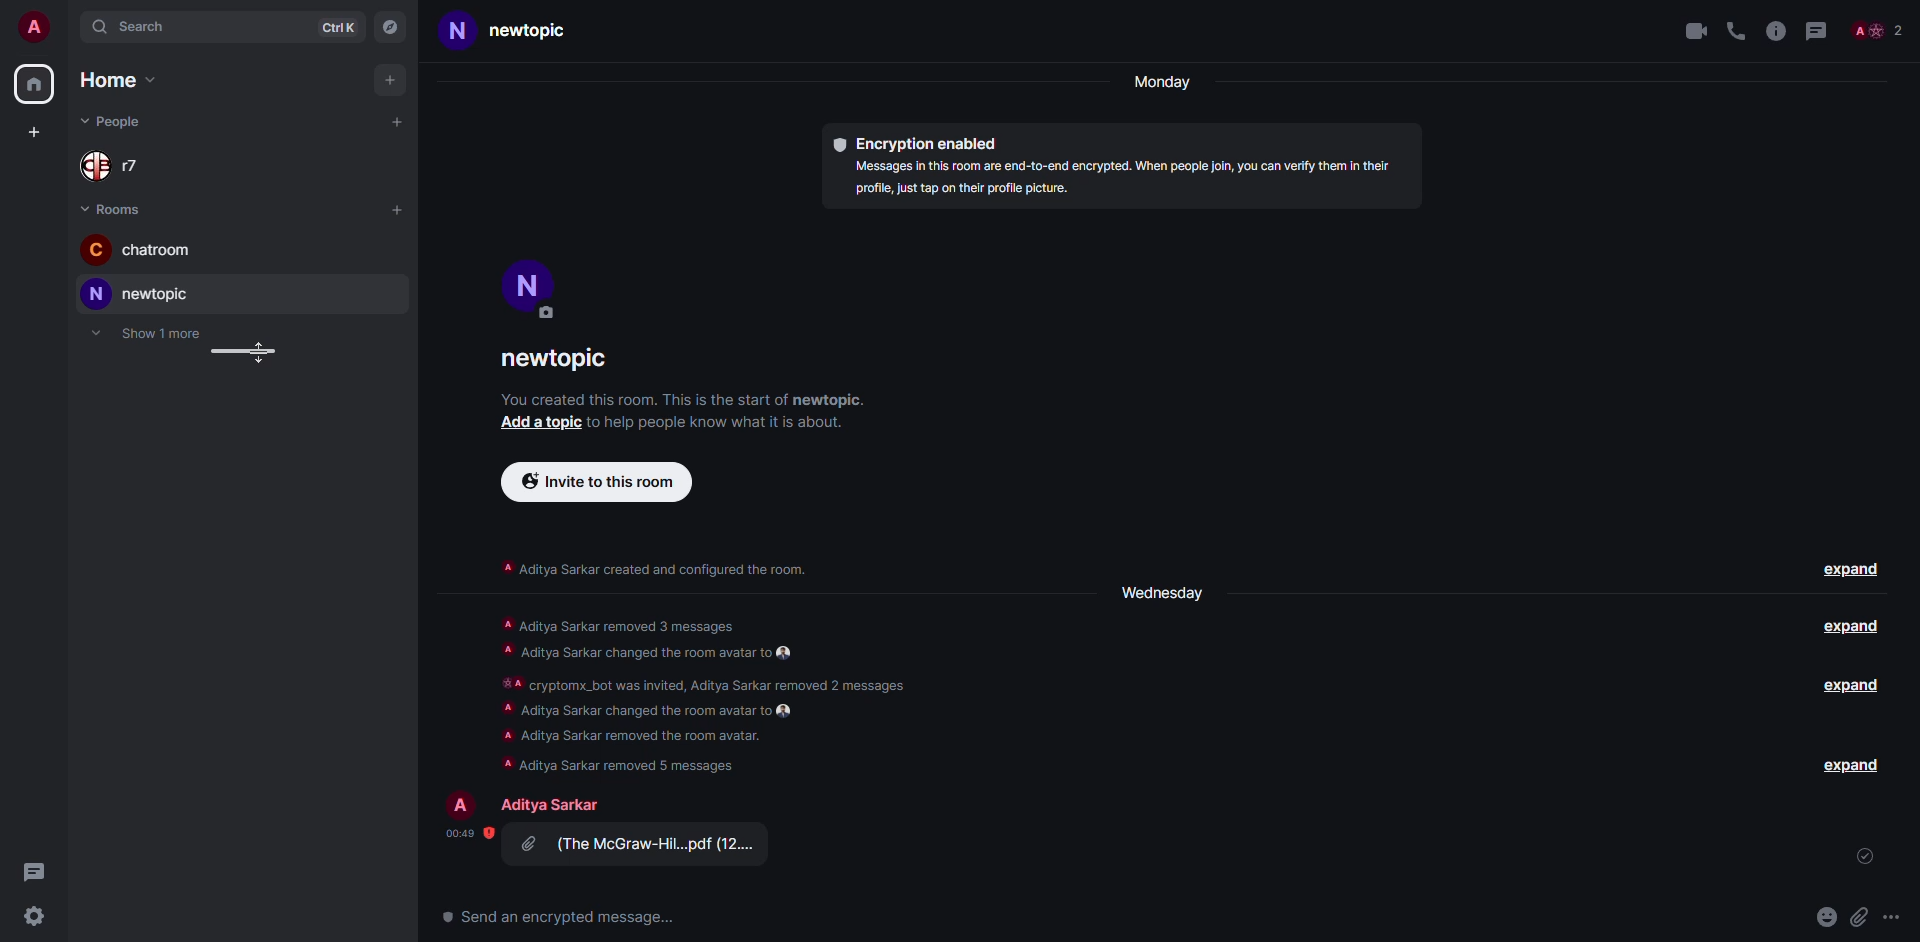 This screenshot has width=1920, height=942. I want to click on r7, so click(117, 164).